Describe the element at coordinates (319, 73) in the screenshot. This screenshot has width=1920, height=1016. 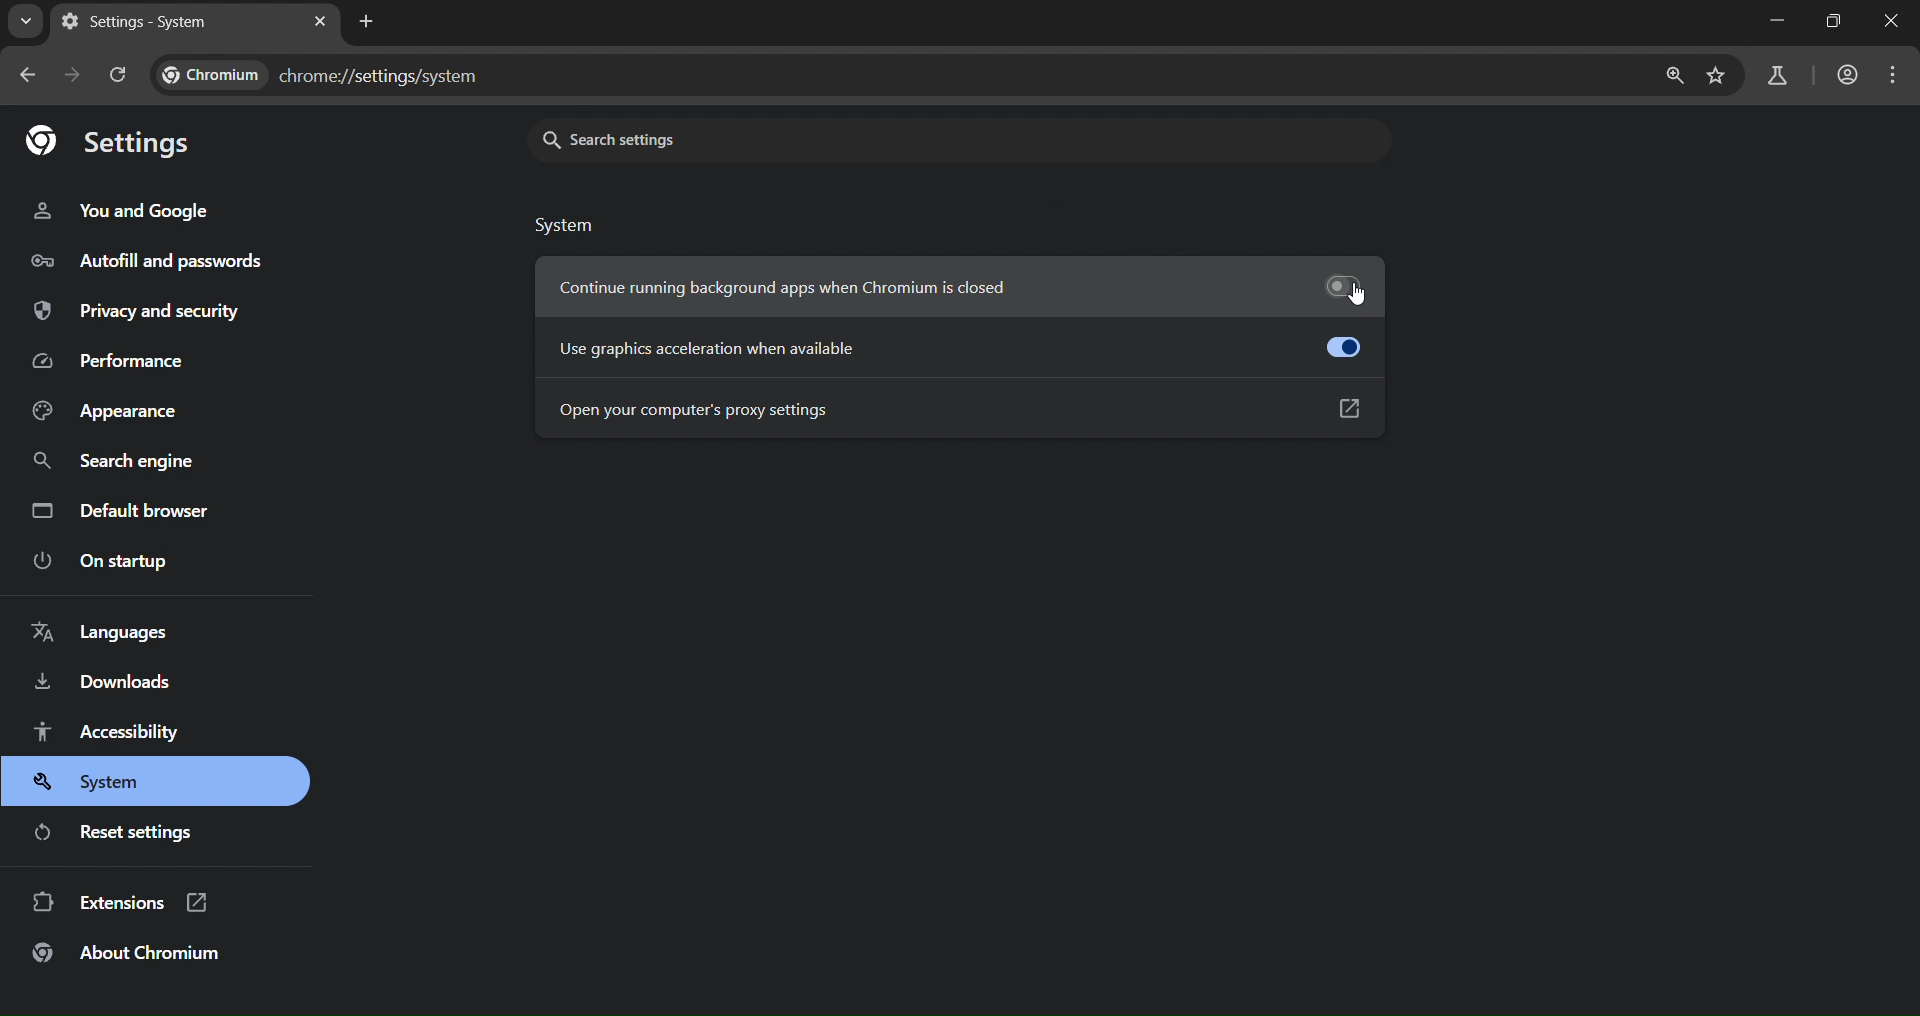
I see `chrome://settings/system` at that location.